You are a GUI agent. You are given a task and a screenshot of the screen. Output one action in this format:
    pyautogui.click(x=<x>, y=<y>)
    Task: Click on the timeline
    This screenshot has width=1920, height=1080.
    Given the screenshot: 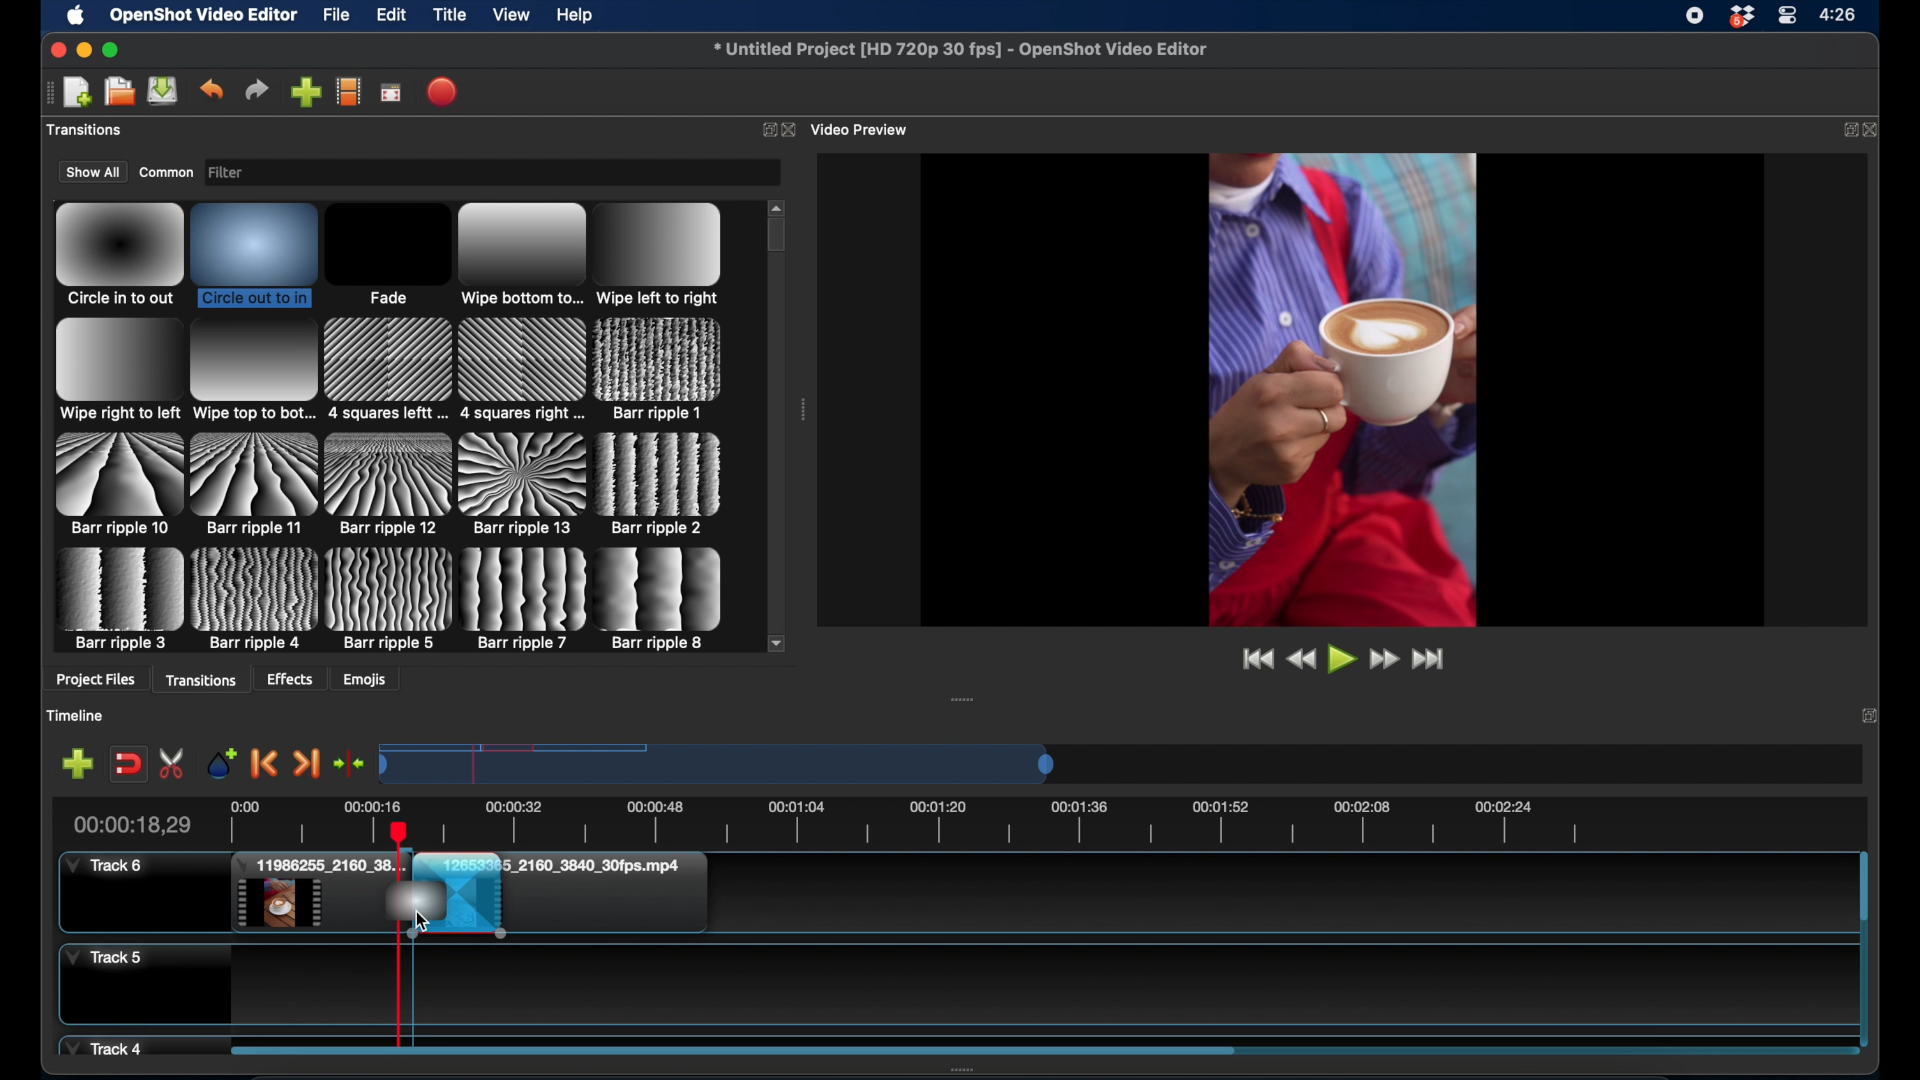 What is the action you would take?
    pyautogui.click(x=990, y=819)
    